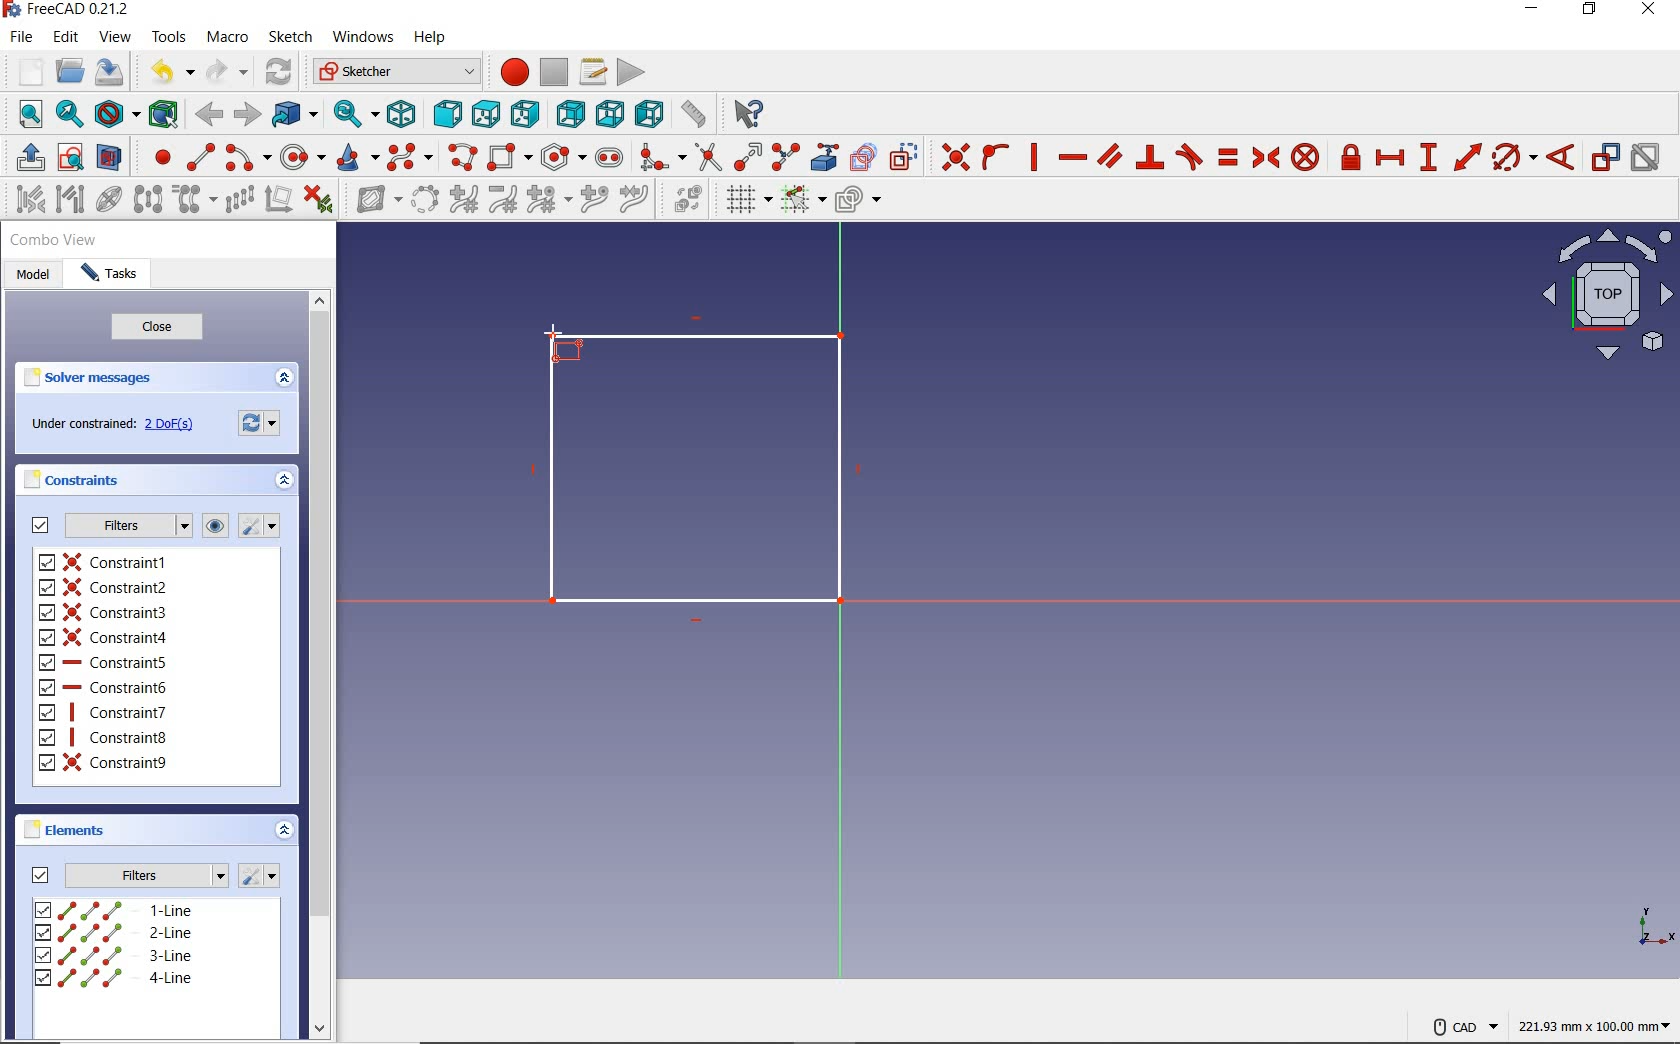 The height and width of the screenshot is (1044, 1680). Describe the element at coordinates (512, 72) in the screenshot. I see `macro recording` at that location.